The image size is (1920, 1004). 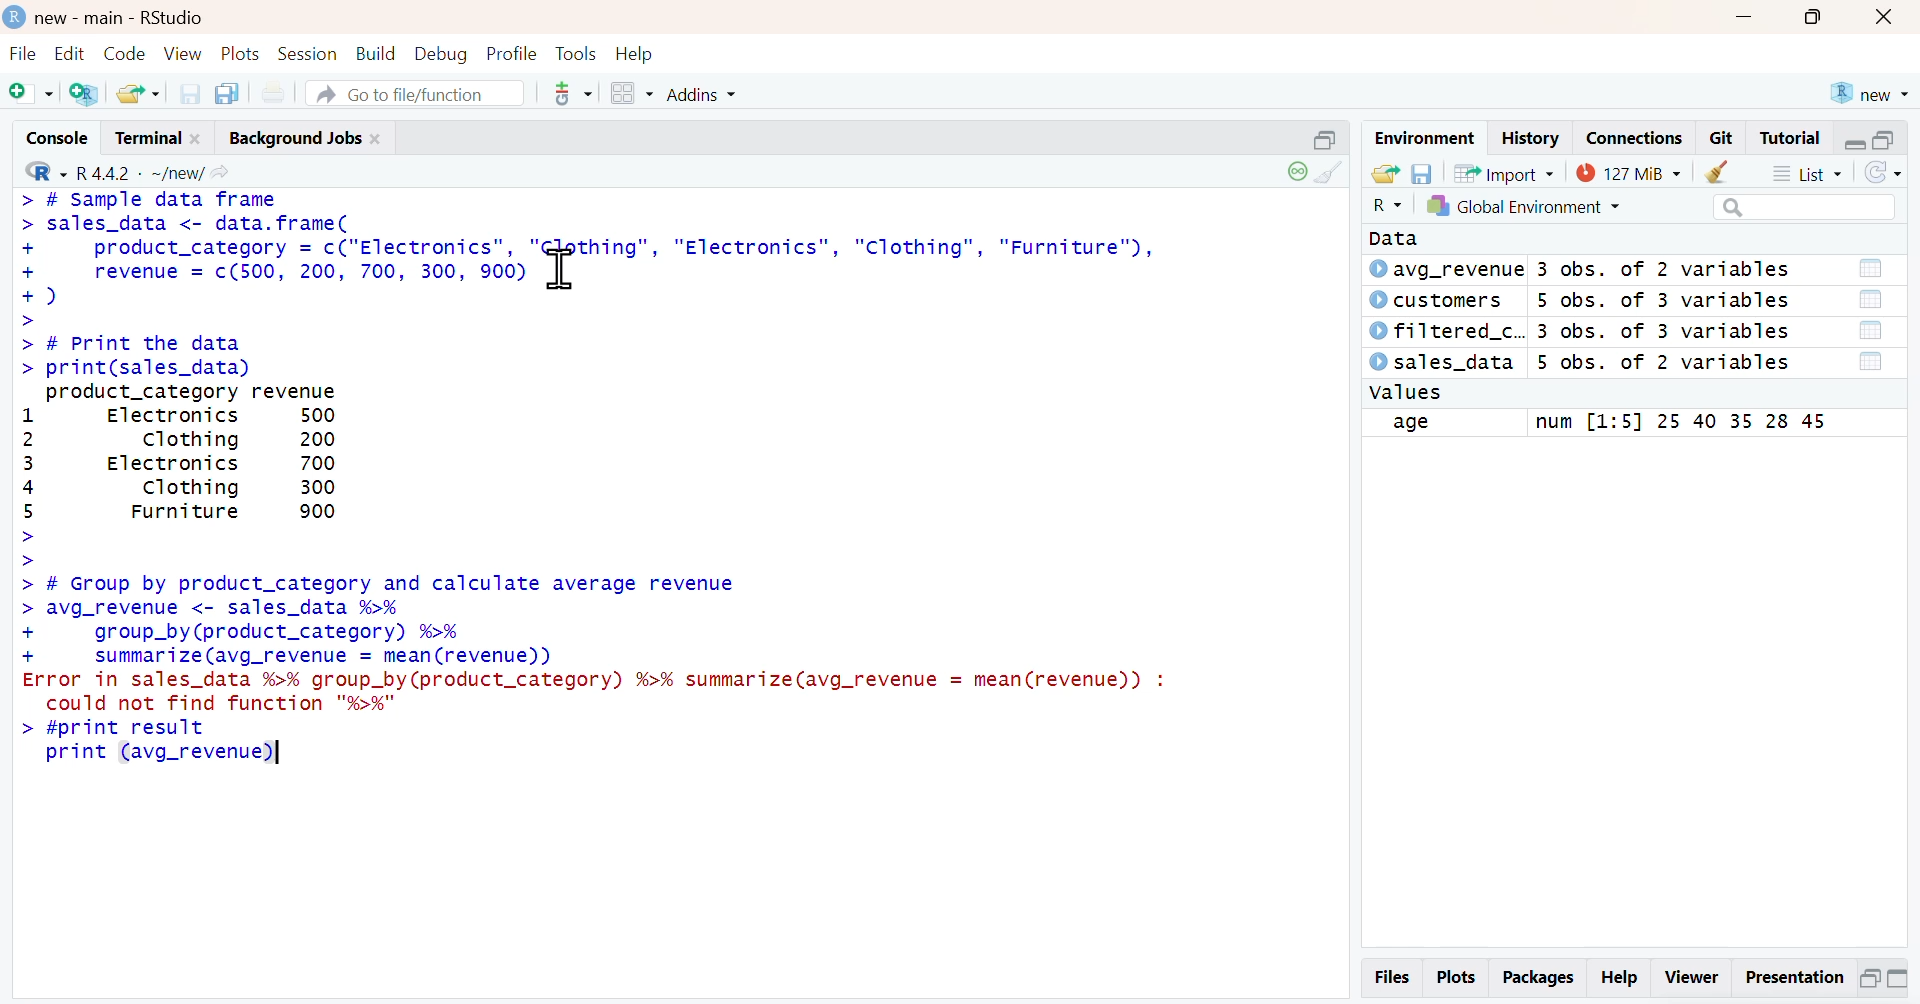 I want to click on Save Current Document, so click(x=190, y=95).